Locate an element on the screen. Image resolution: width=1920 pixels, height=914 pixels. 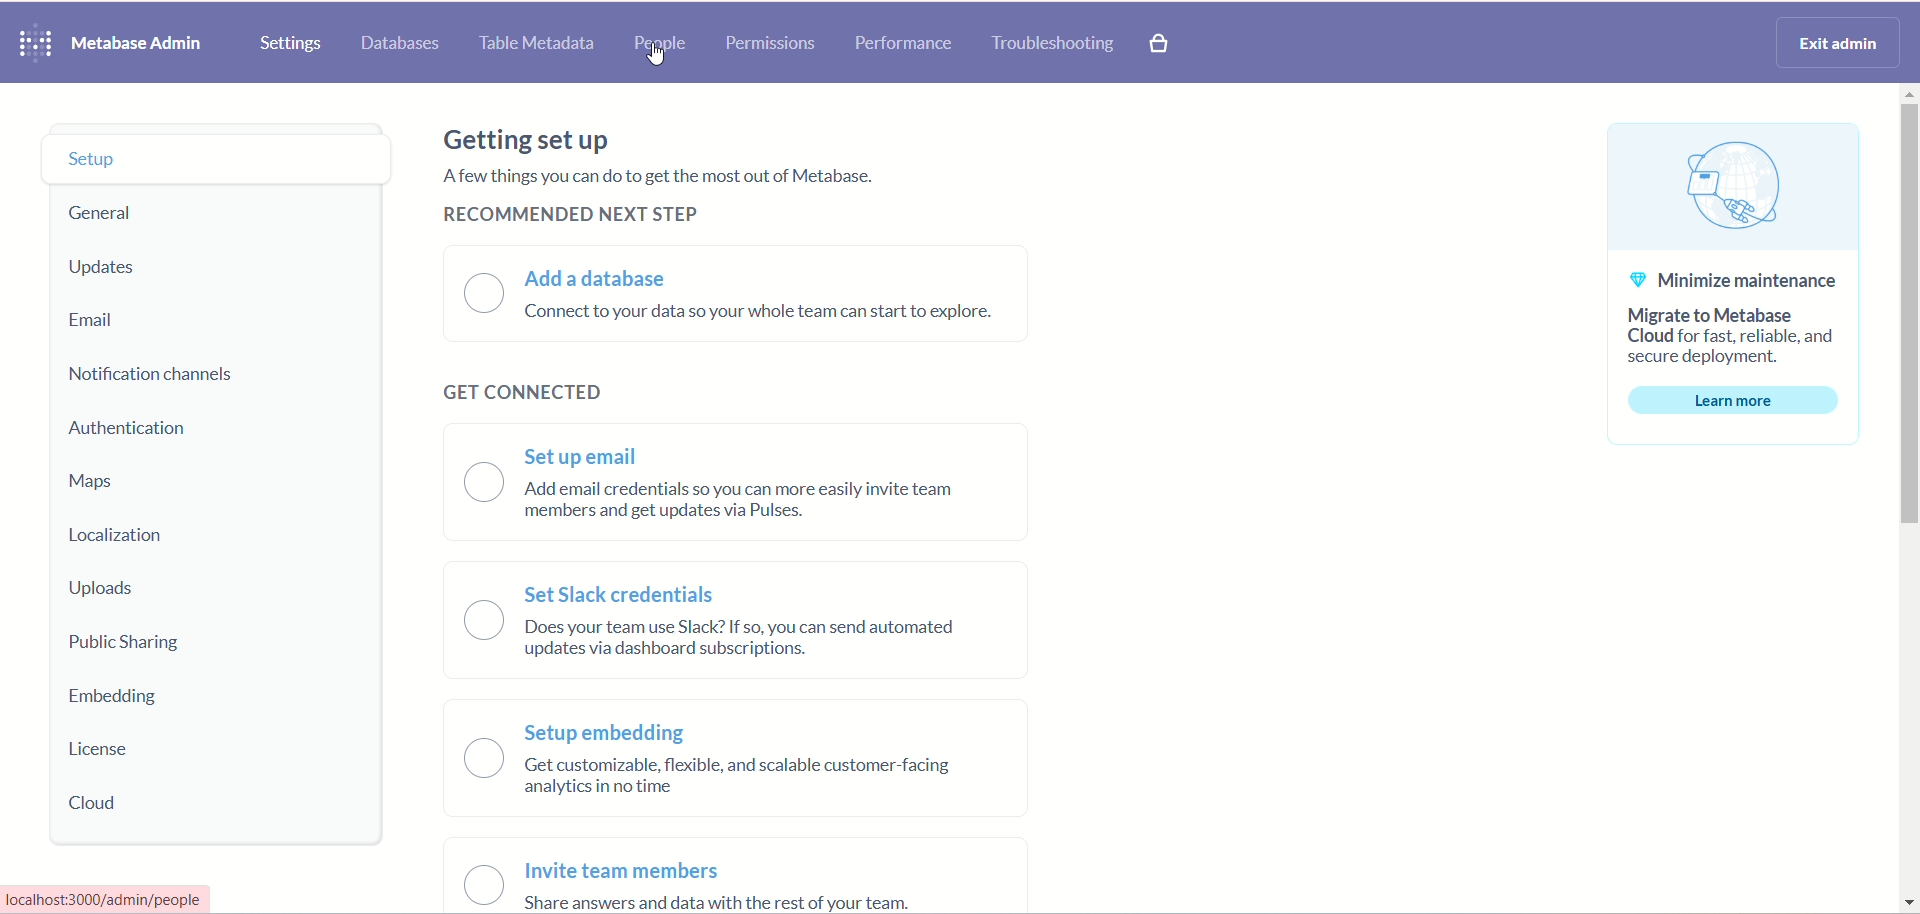
cursor is located at coordinates (656, 56).